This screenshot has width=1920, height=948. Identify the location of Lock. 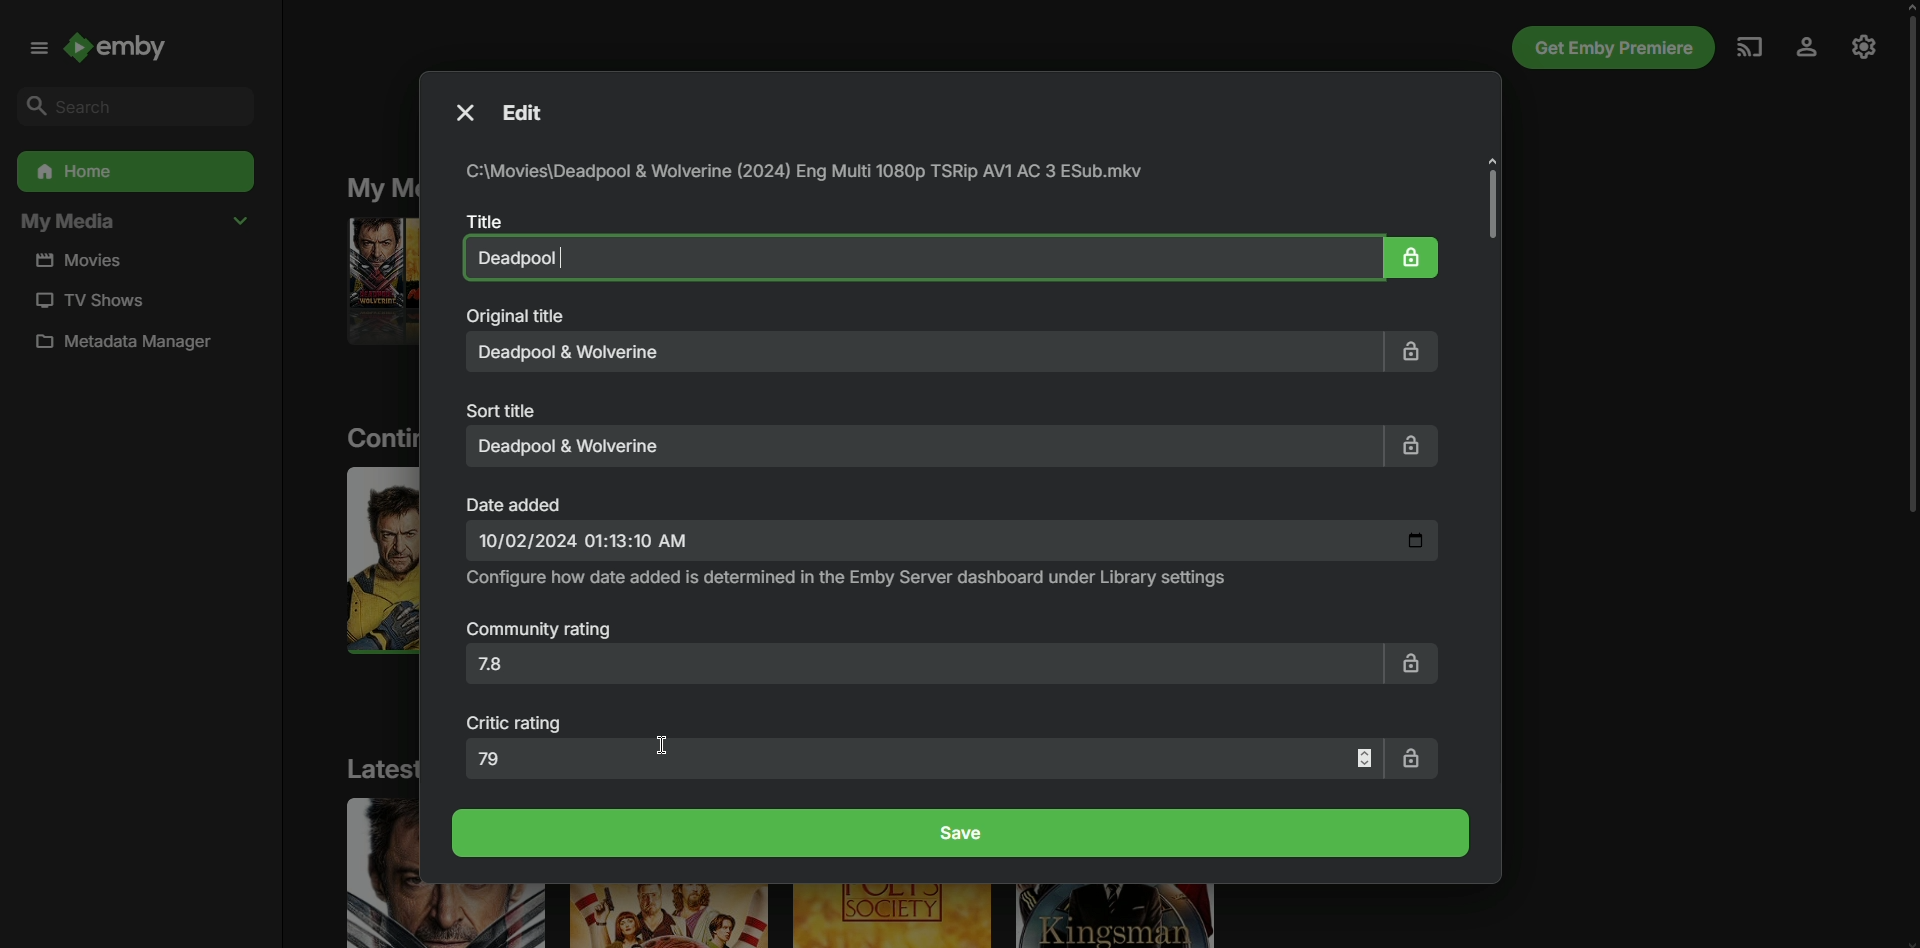
(1411, 448).